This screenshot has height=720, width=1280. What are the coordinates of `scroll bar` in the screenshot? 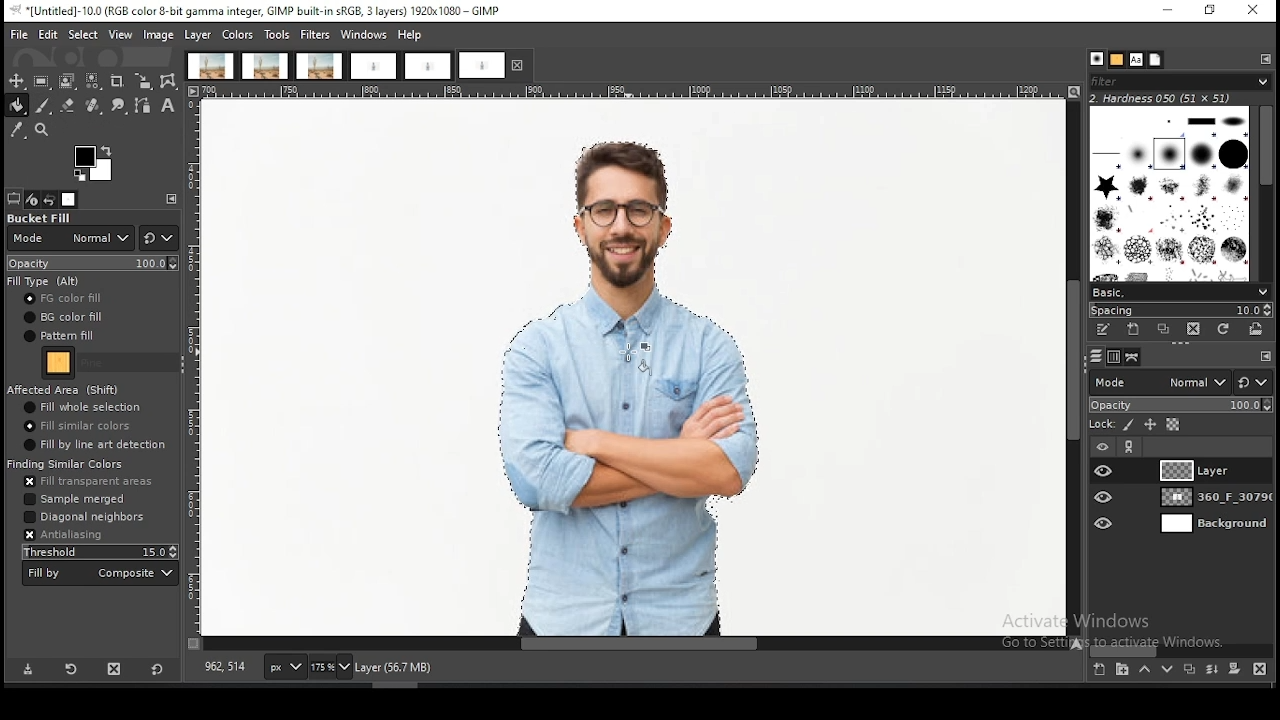 It's located at (638, 644).